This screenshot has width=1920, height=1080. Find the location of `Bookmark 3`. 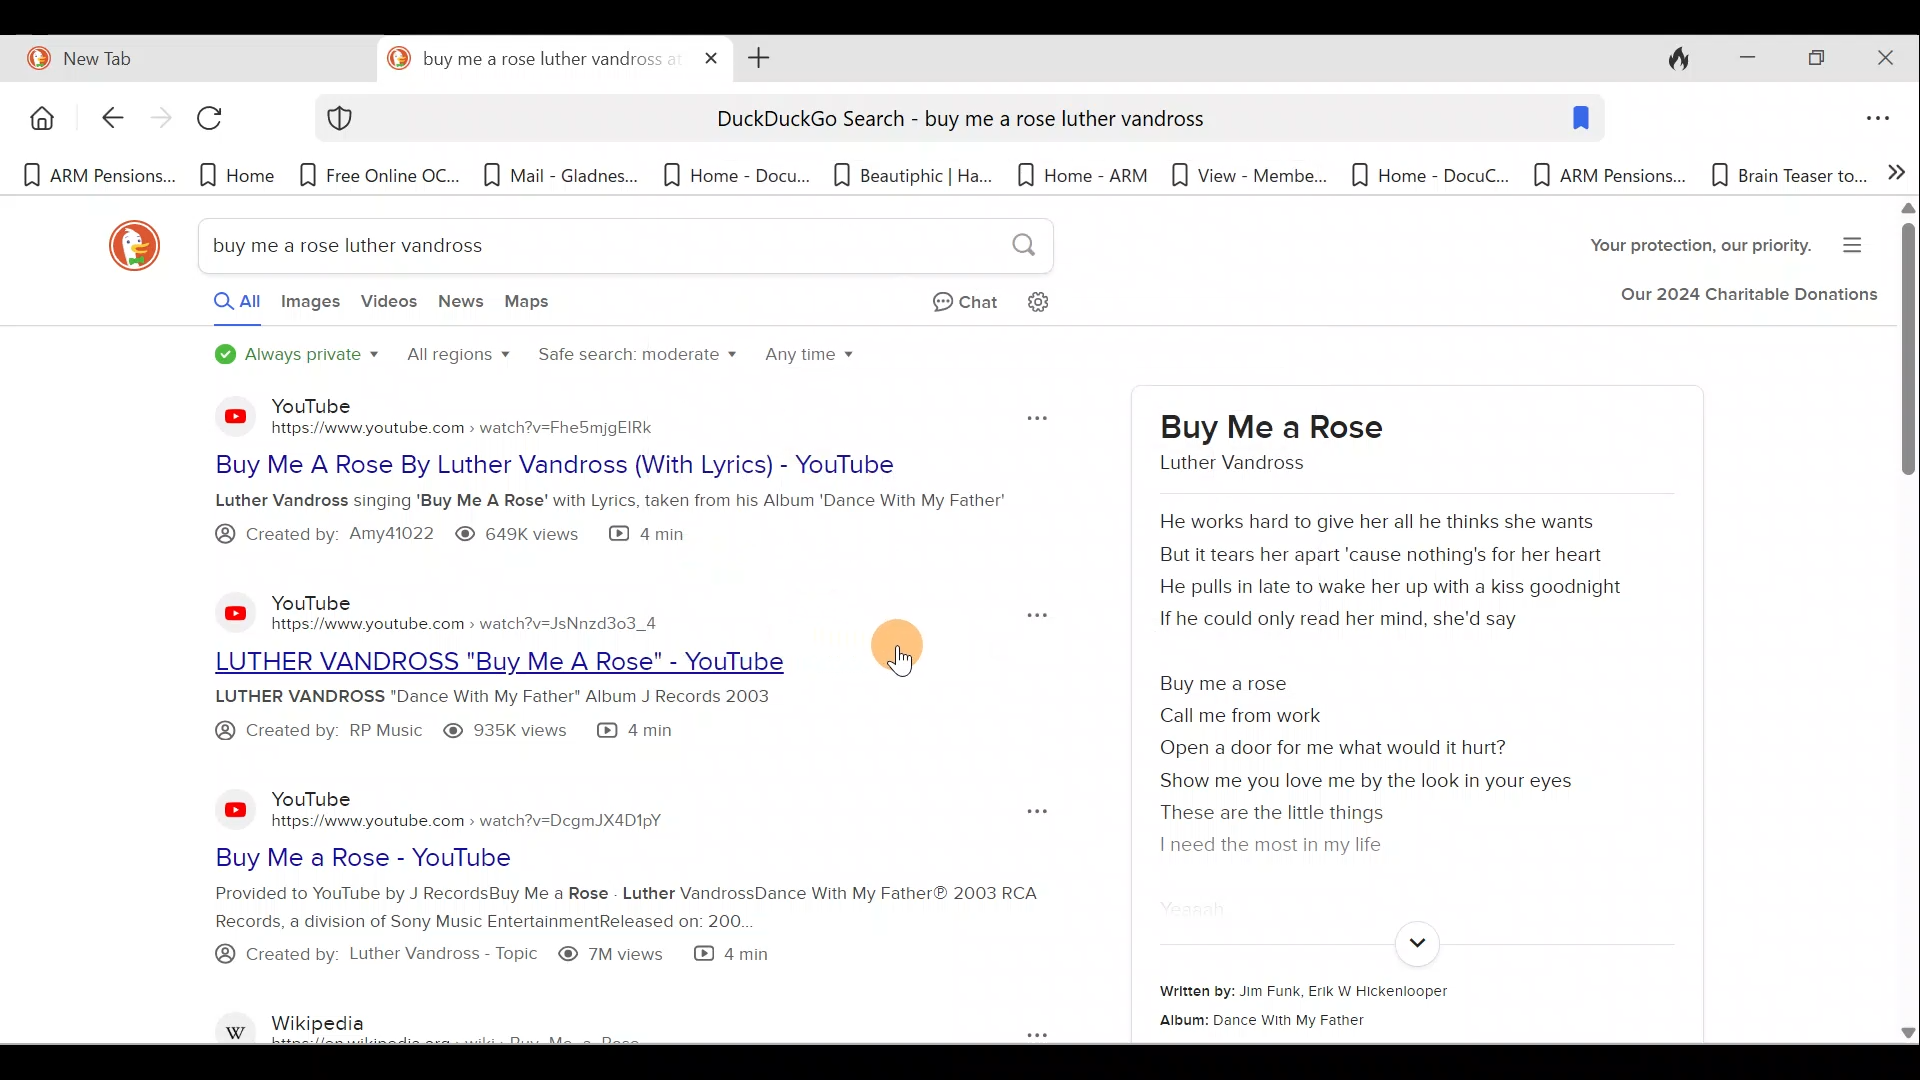

Bookmark 3 is located at coordinates (383, 175).